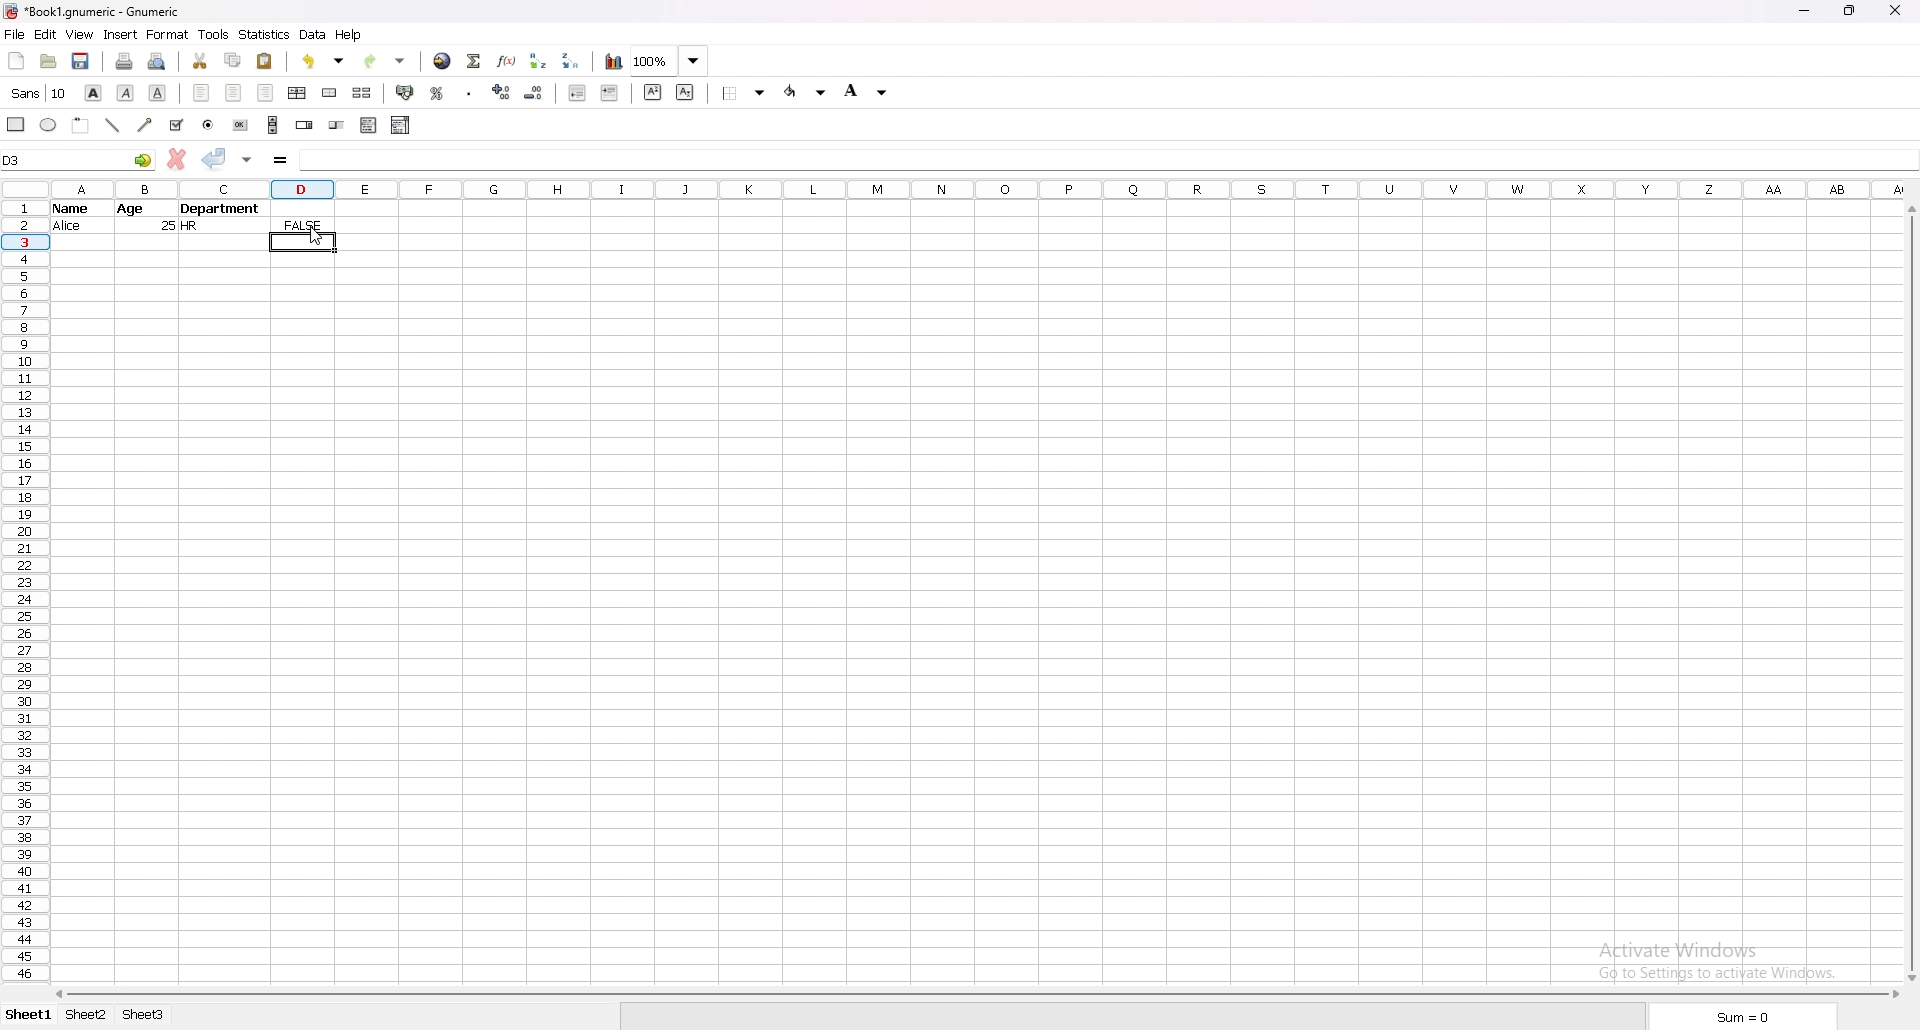 This screenshot has width=1920, height=1030. I want to click on rectangle, so click(16, 124).